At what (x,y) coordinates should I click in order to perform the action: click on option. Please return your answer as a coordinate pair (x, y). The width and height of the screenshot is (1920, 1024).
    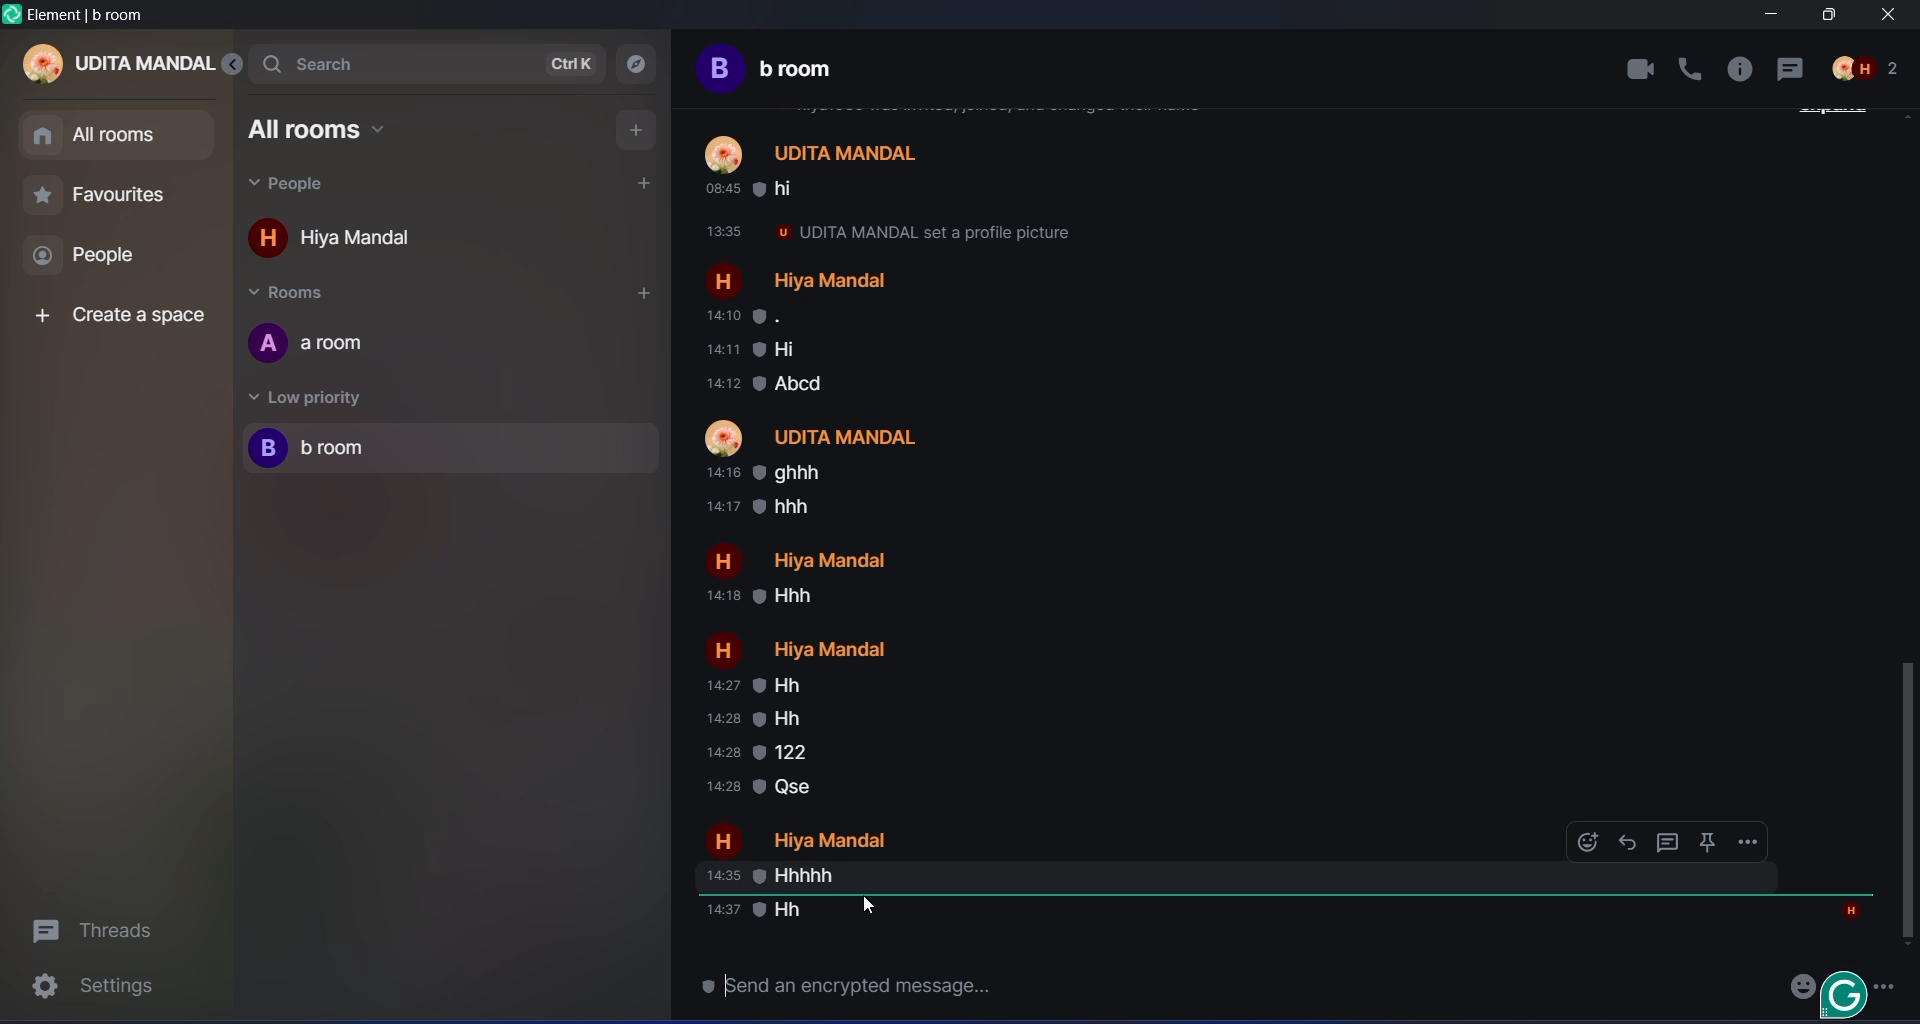
    Looking at the image, I should click on (1755, 849).